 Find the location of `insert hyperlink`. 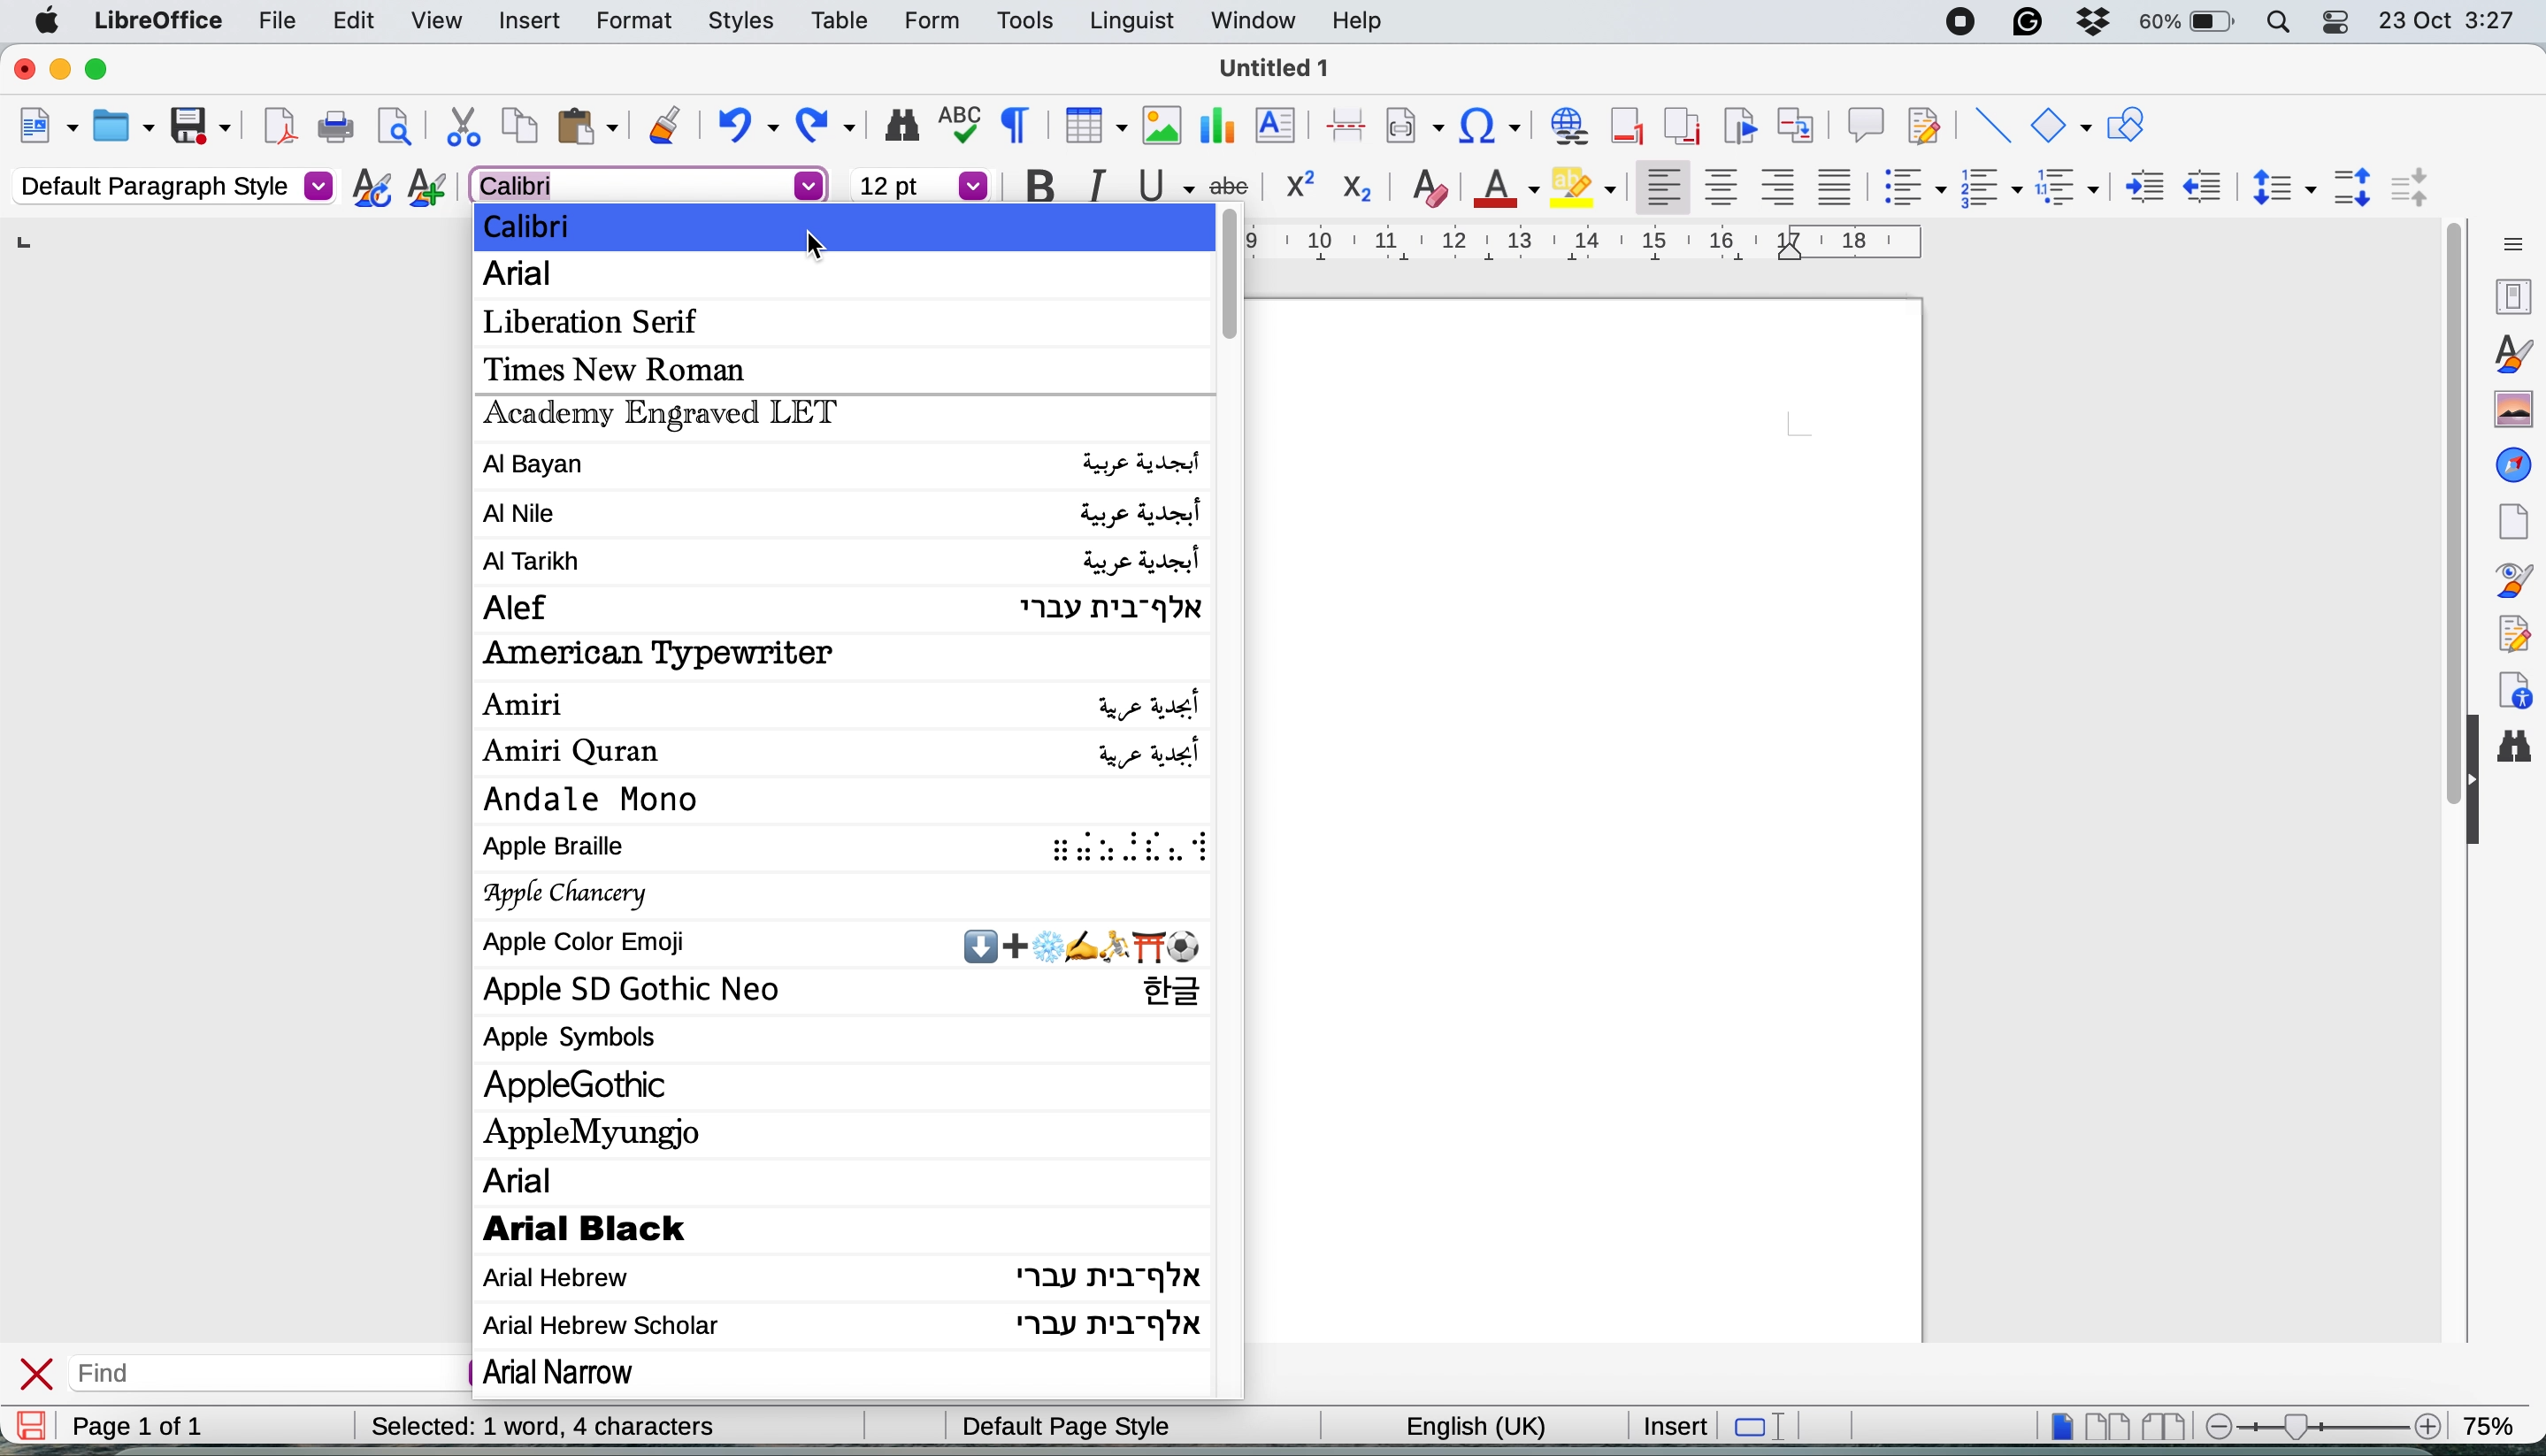

insert hyperlink is located at coordinates (1492, 126).